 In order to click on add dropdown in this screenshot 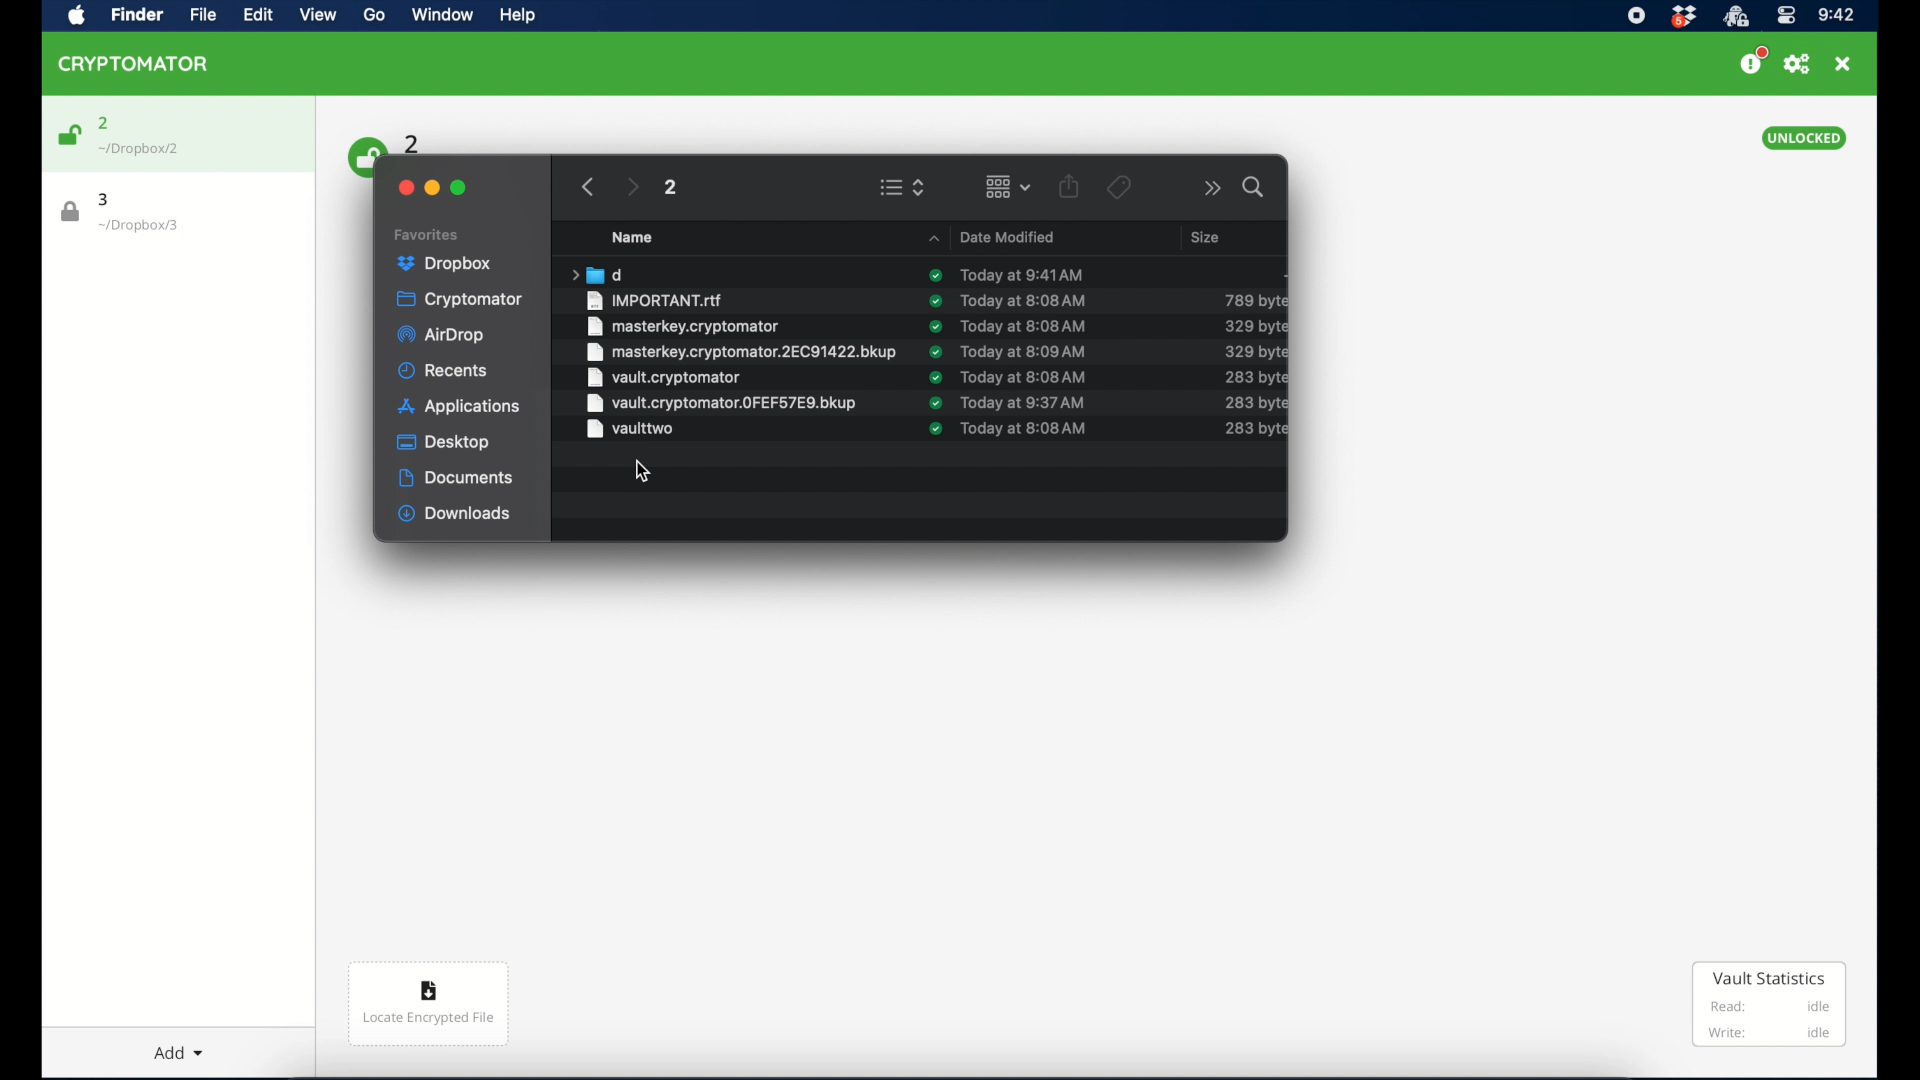, I will do `click(170, 1045)`.